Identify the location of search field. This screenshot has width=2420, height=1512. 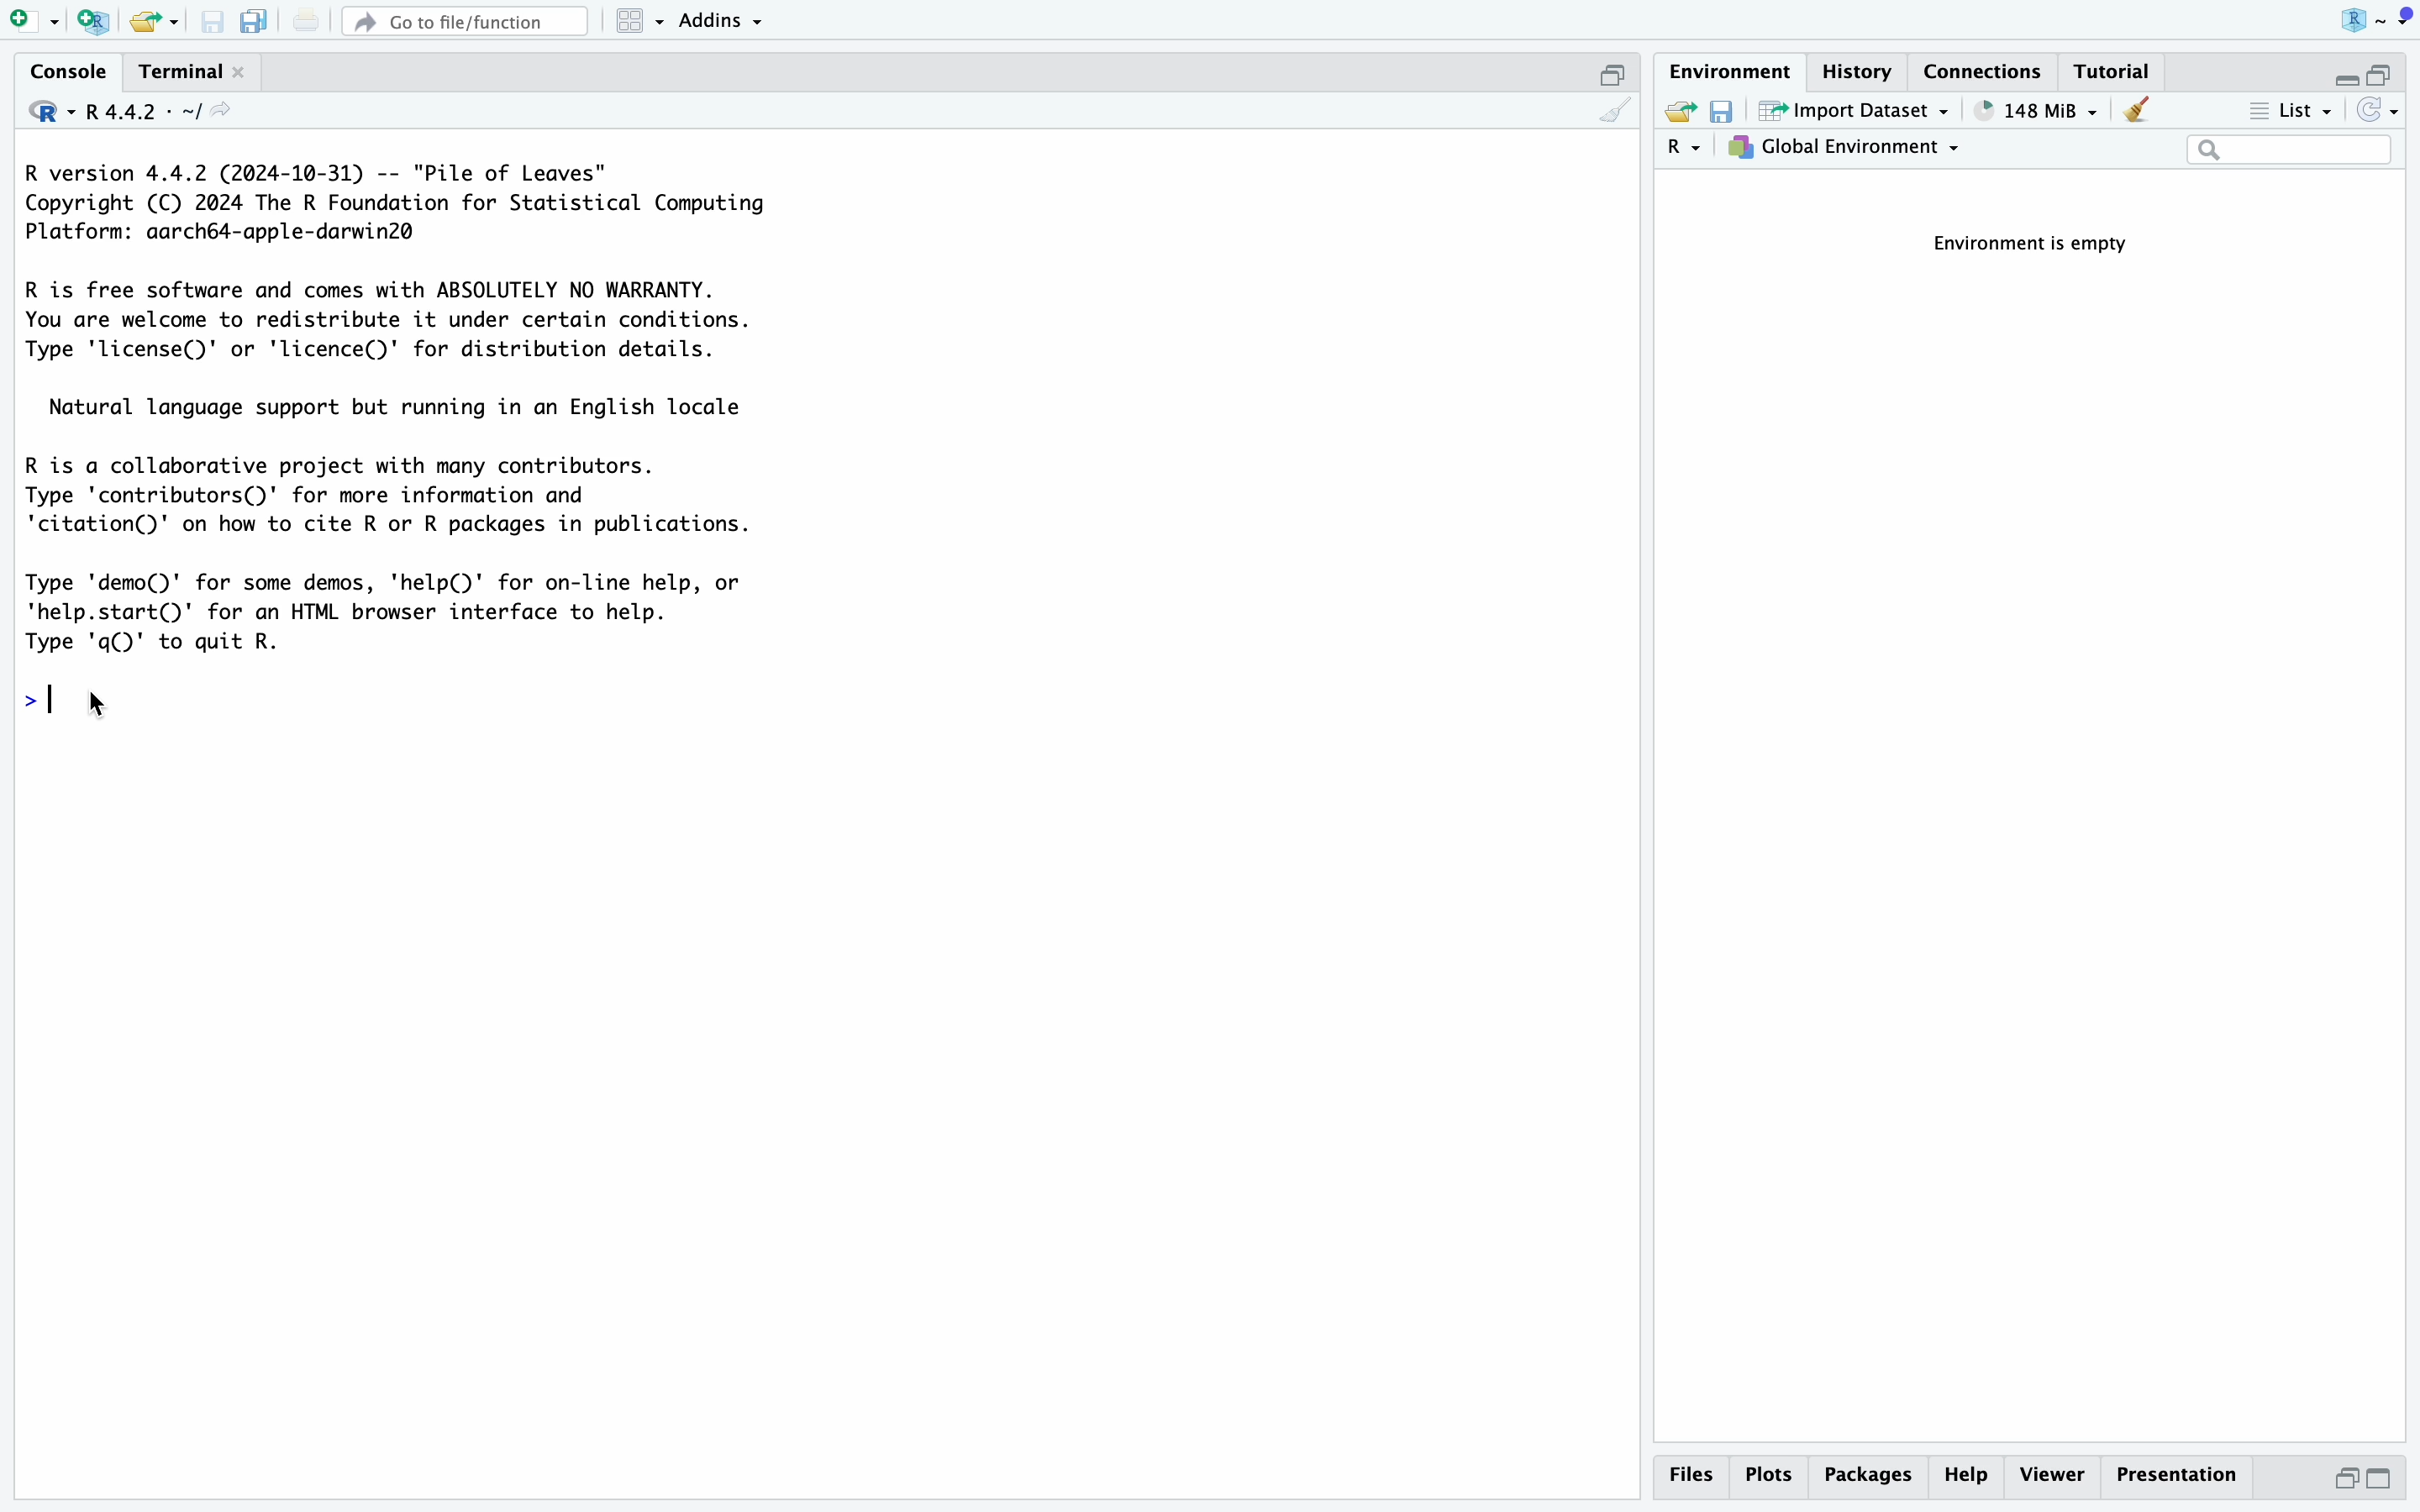
(2289, 152).